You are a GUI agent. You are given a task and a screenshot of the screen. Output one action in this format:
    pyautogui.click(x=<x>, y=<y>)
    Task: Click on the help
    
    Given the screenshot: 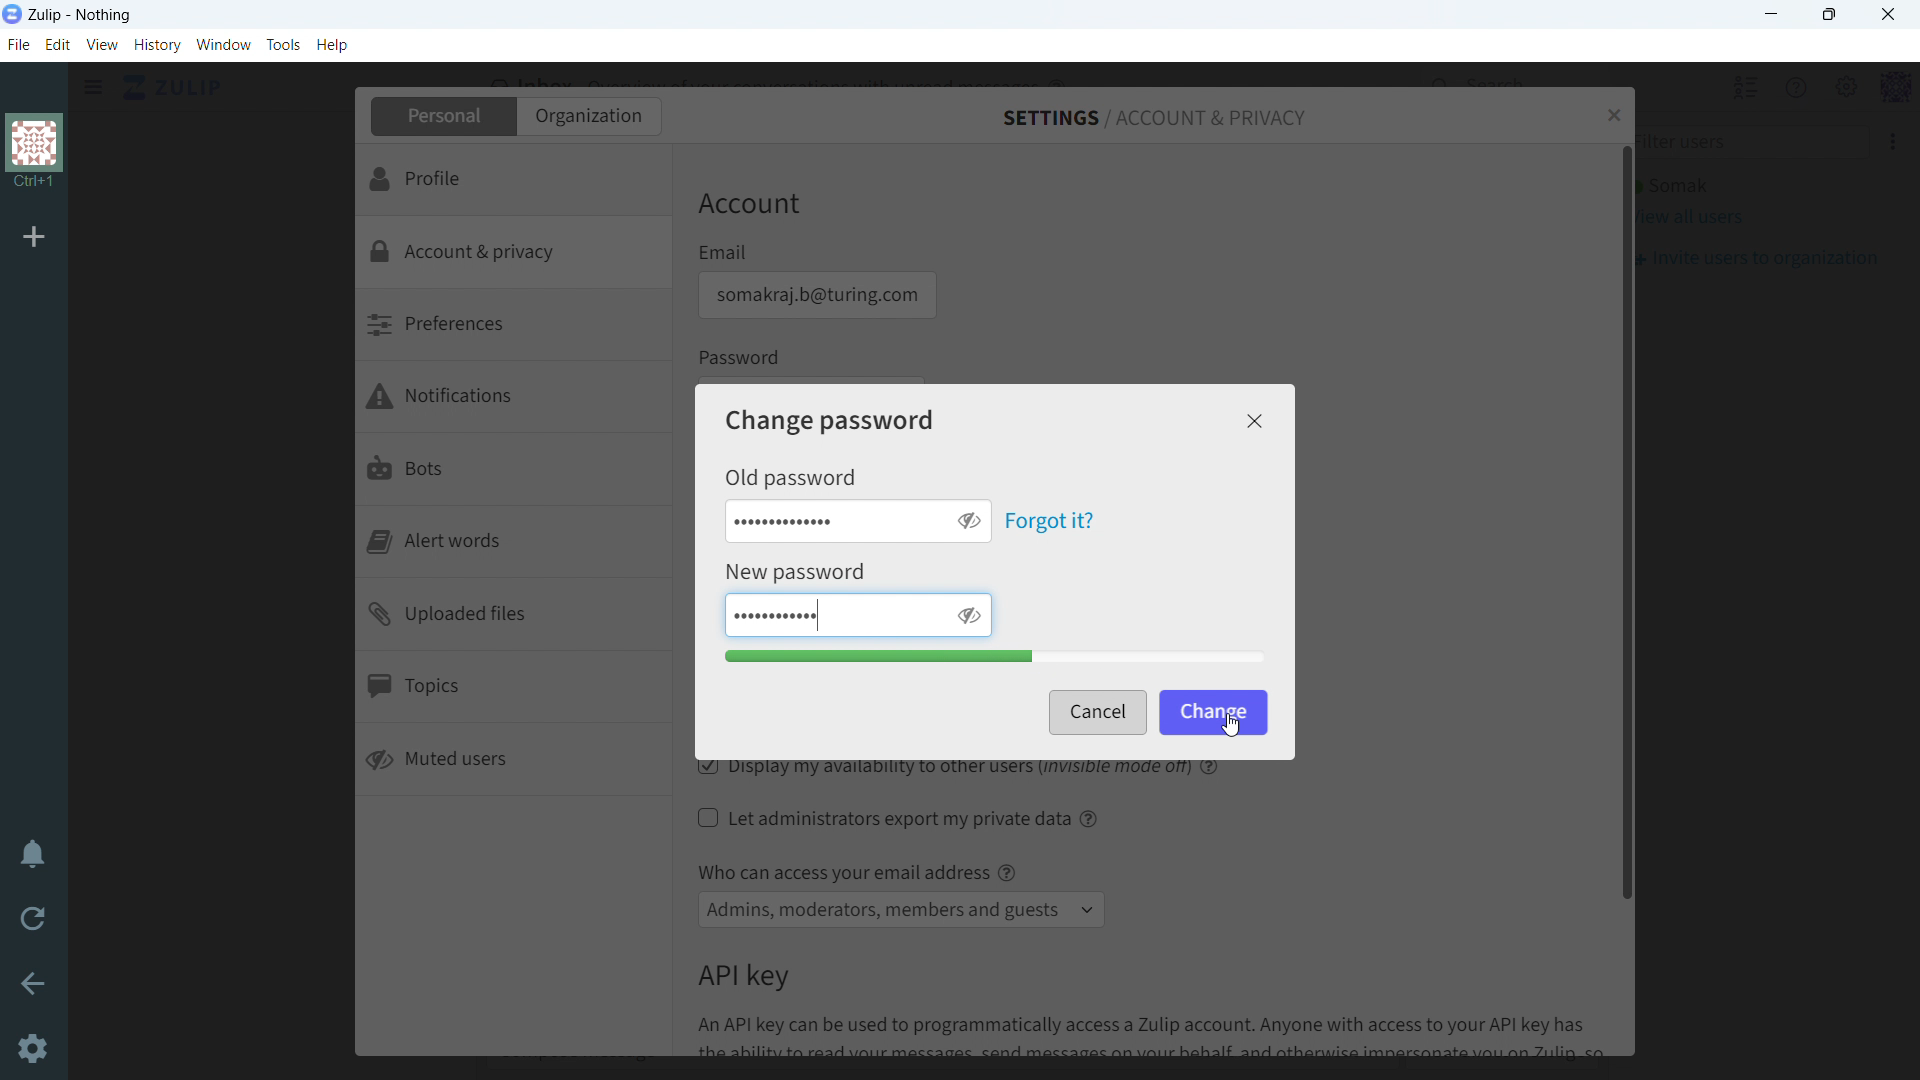 What is the action you would take?
    pyautogui.click(x=332, y=44)
    